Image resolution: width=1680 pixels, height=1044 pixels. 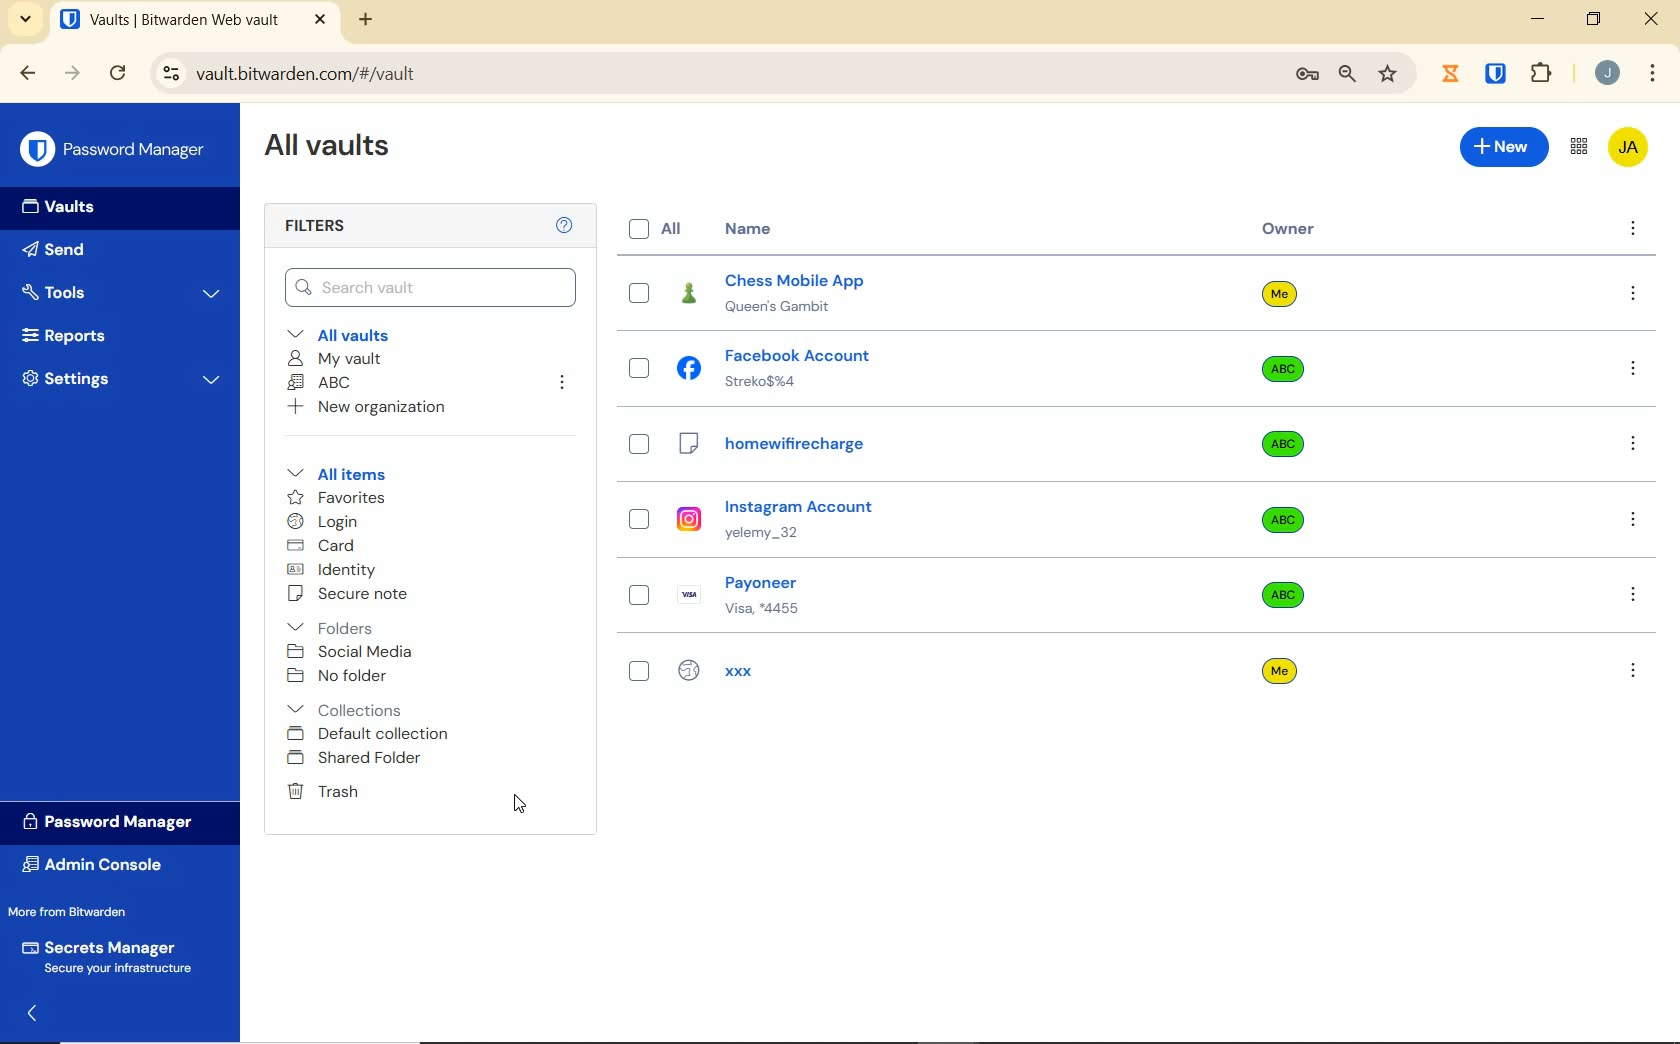 What do you see at coordinates (193, 21) in the screenshot?
I see `open tab` at bounding box center [193, 21].